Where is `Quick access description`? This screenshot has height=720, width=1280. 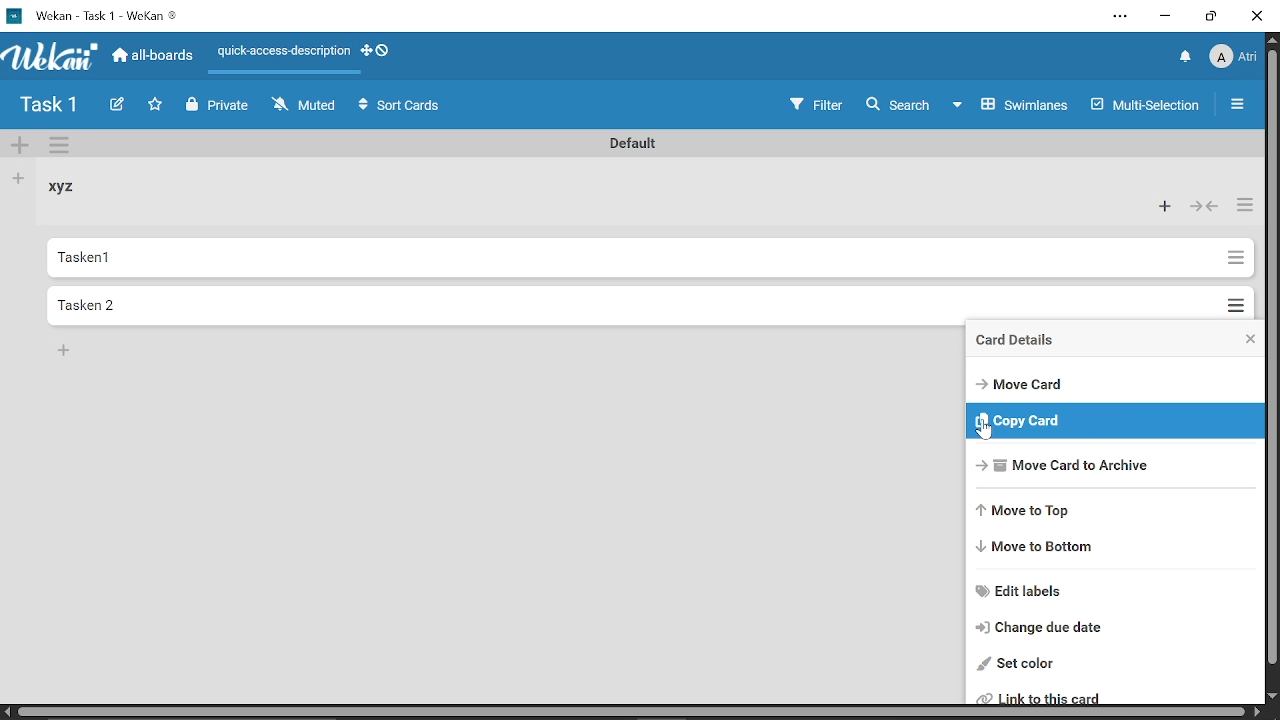 Quick access description is located at coordinates (282, 52).